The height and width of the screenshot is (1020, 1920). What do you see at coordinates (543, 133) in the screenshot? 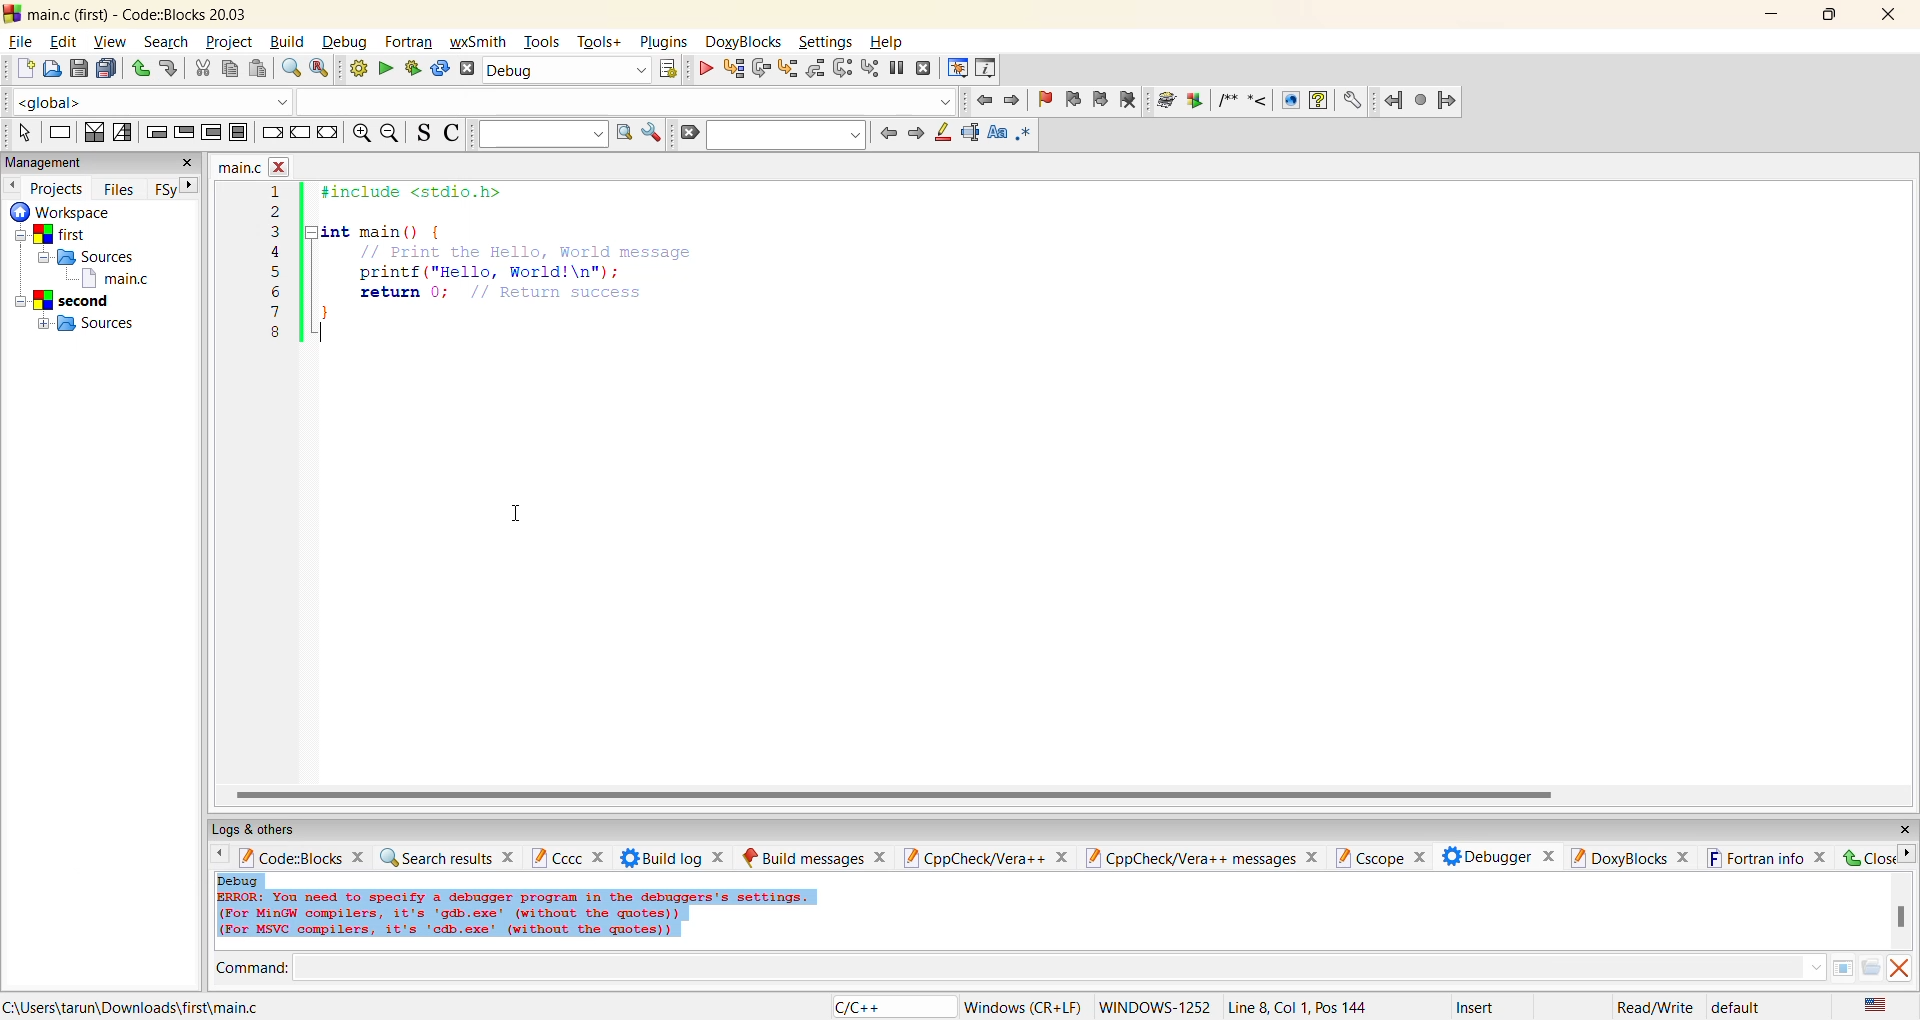
I see `text to search` at bounding box center [543, 133].